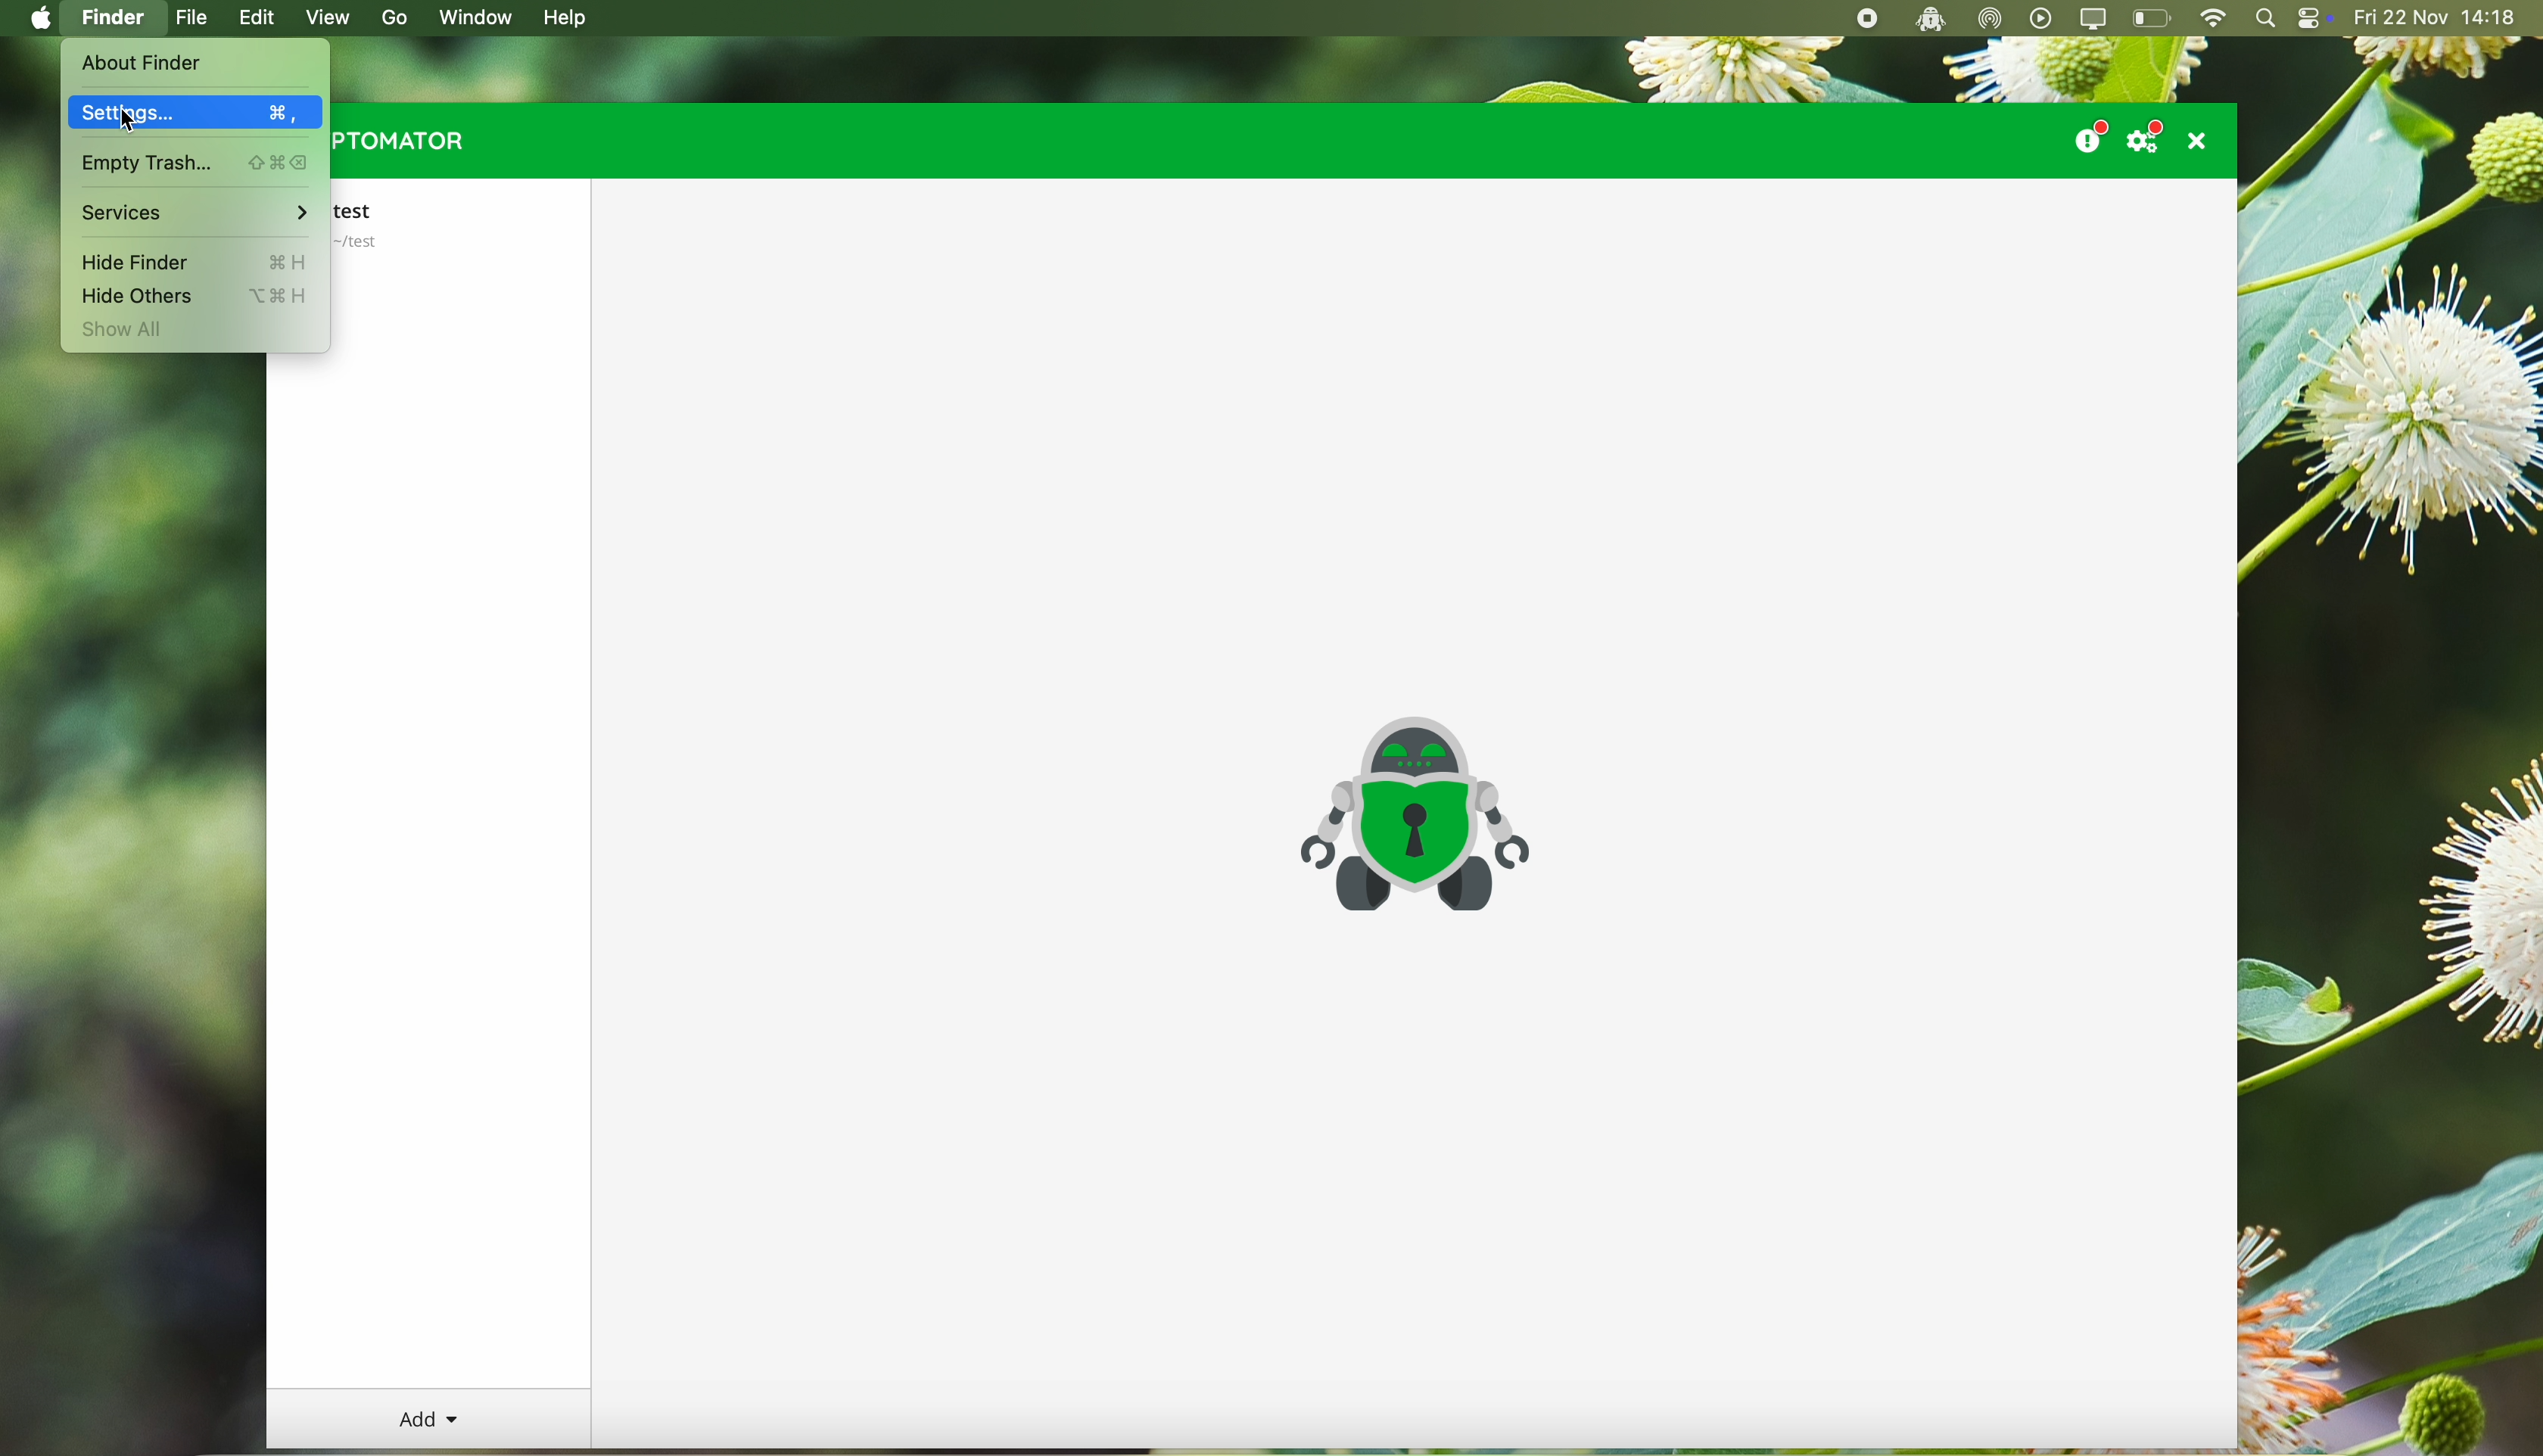  I want to click on controls, so click(2314, 20).